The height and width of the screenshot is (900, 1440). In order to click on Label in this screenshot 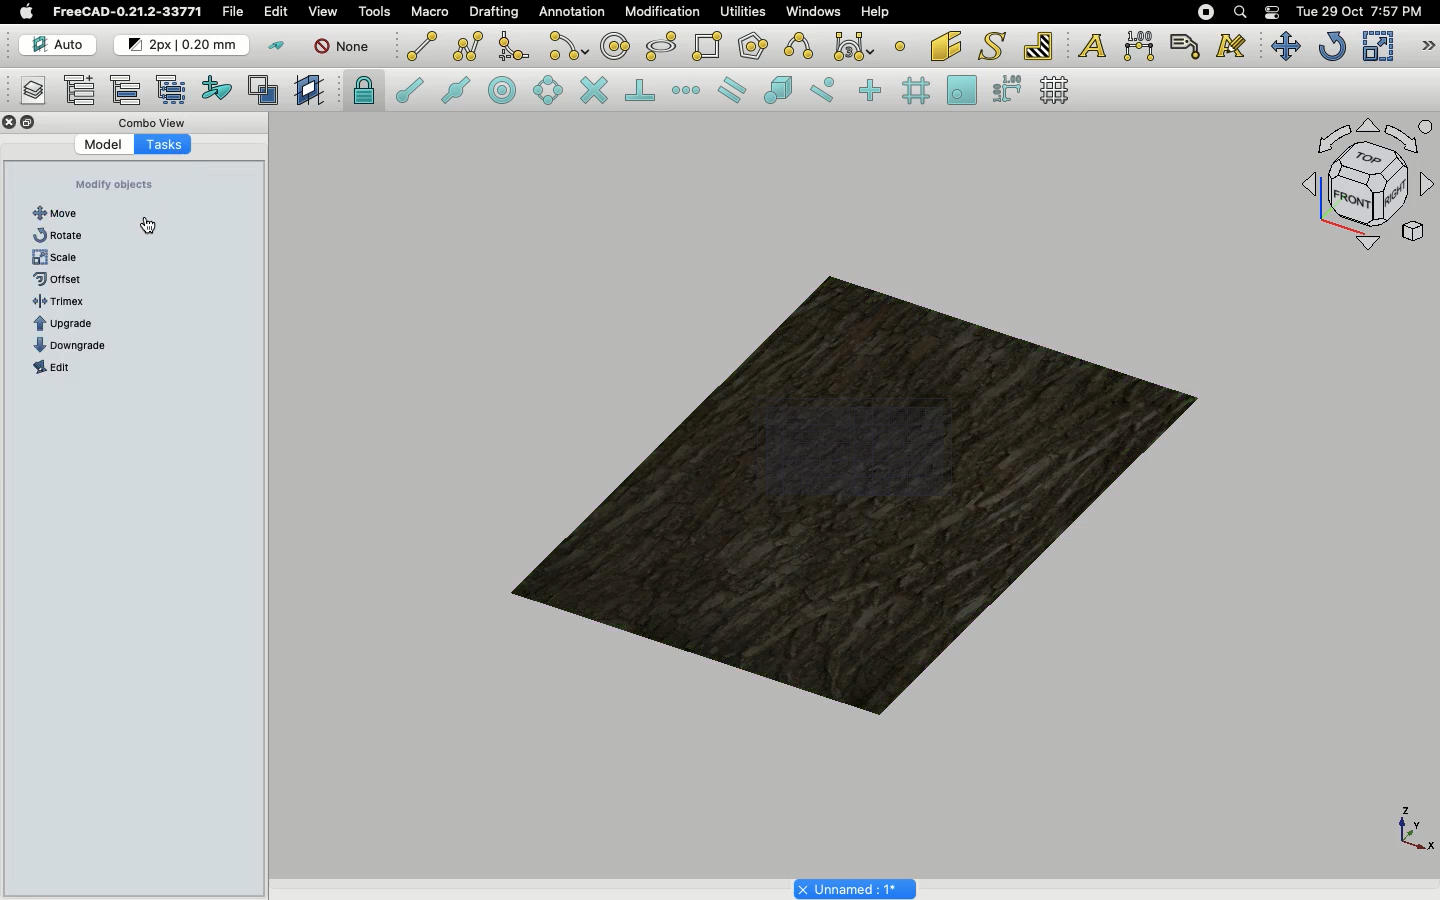, I will do `click(1188, 46)`.